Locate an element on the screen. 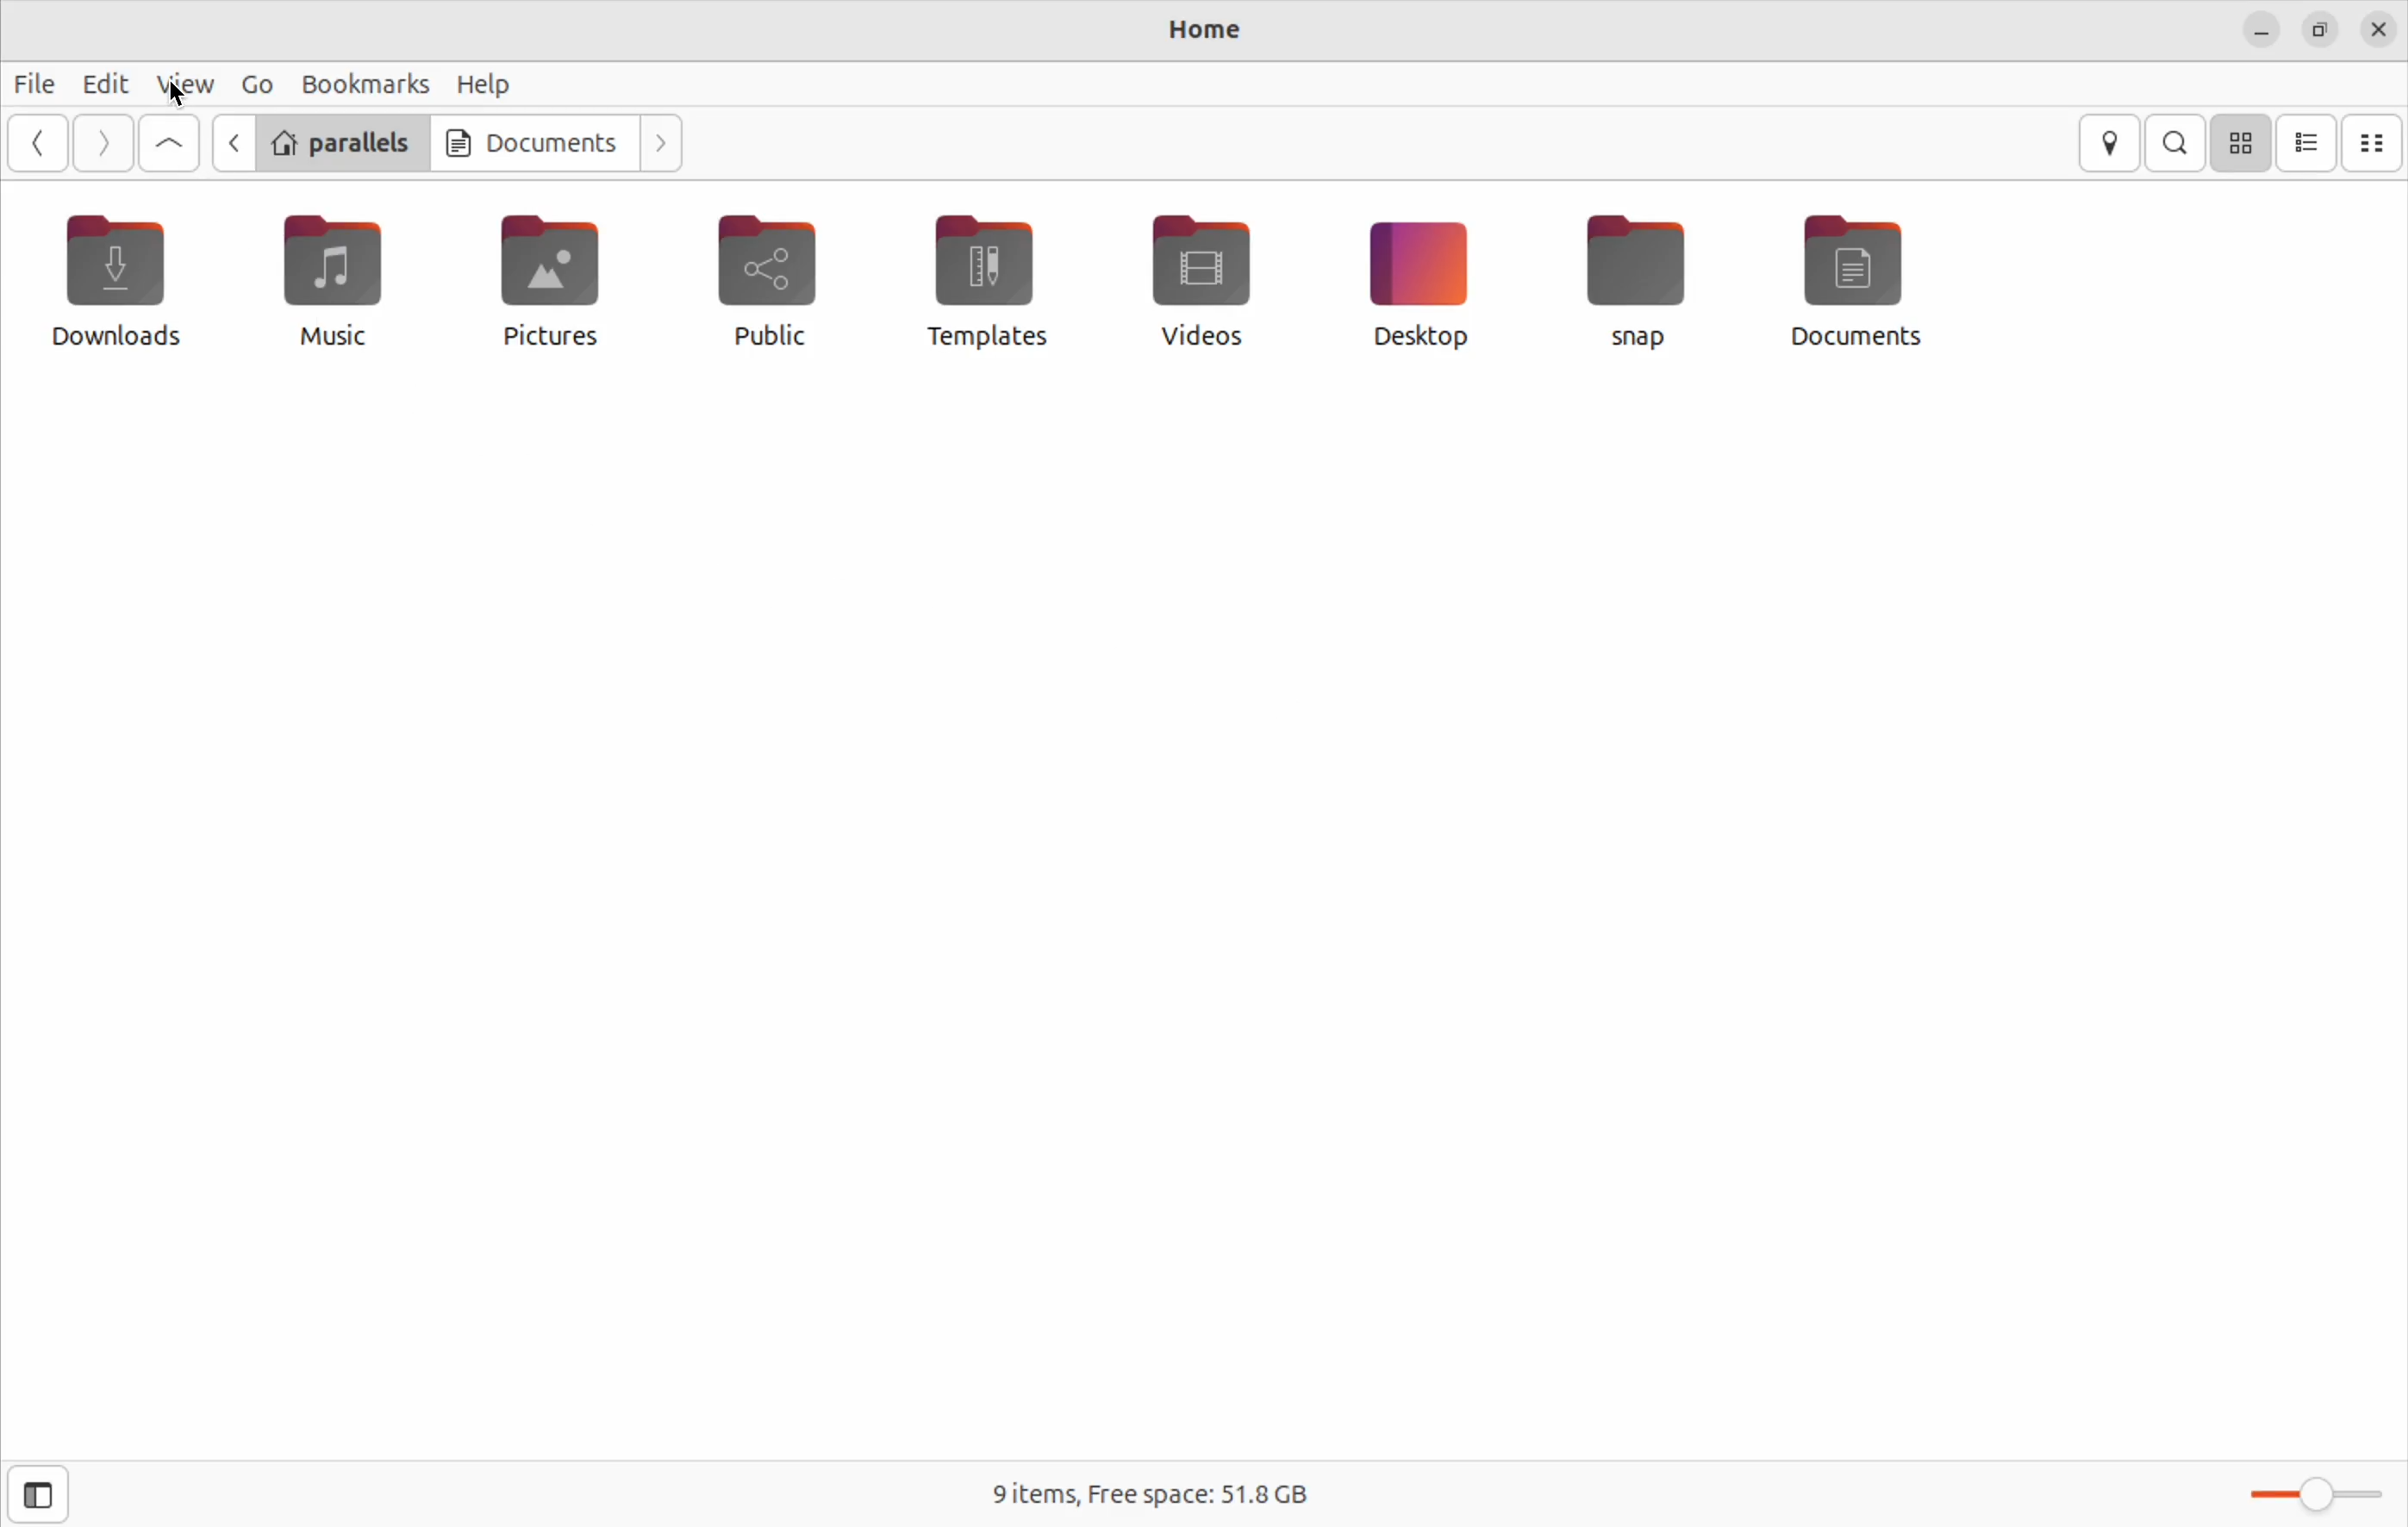 The width and height of the screenshot is (2408, 1527). icon view is located at coordinates (2243, 142).